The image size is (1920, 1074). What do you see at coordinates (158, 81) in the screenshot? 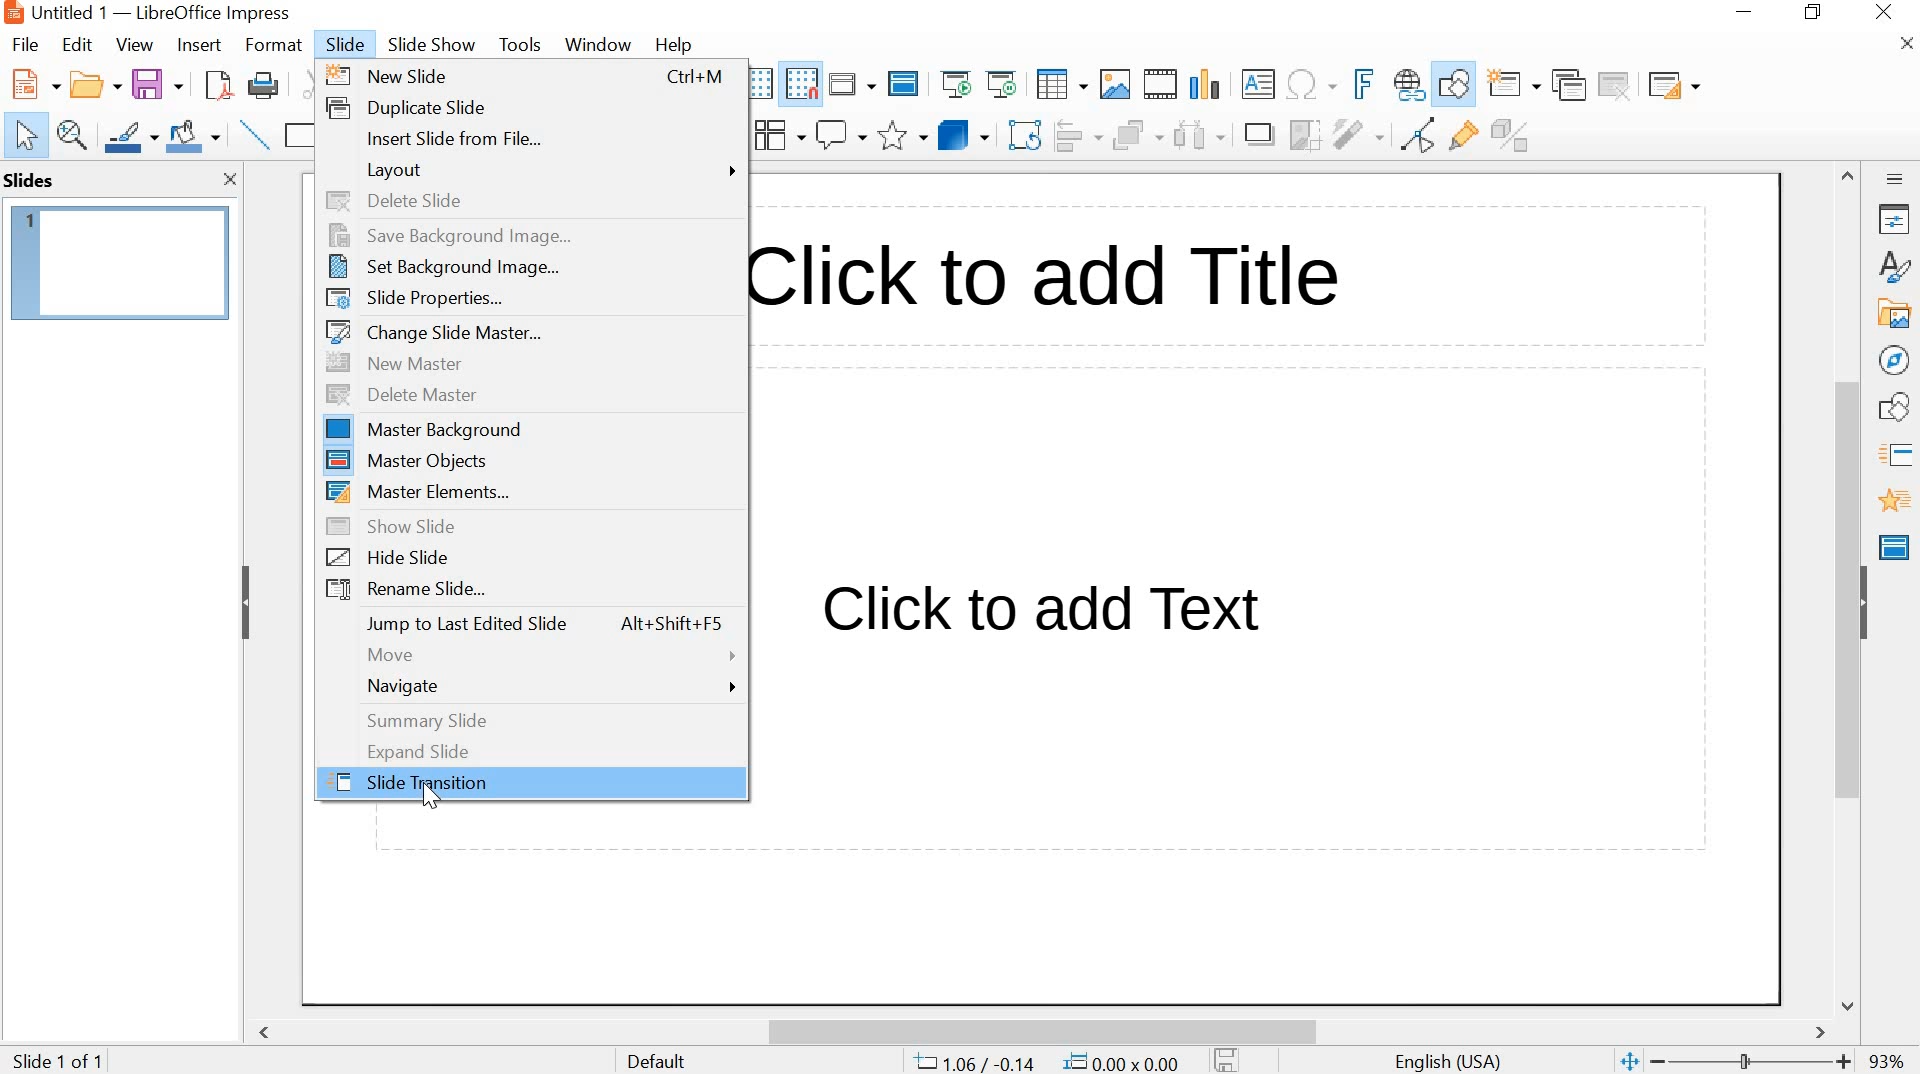
I see `SAVE` at bounding box center [158, 81].